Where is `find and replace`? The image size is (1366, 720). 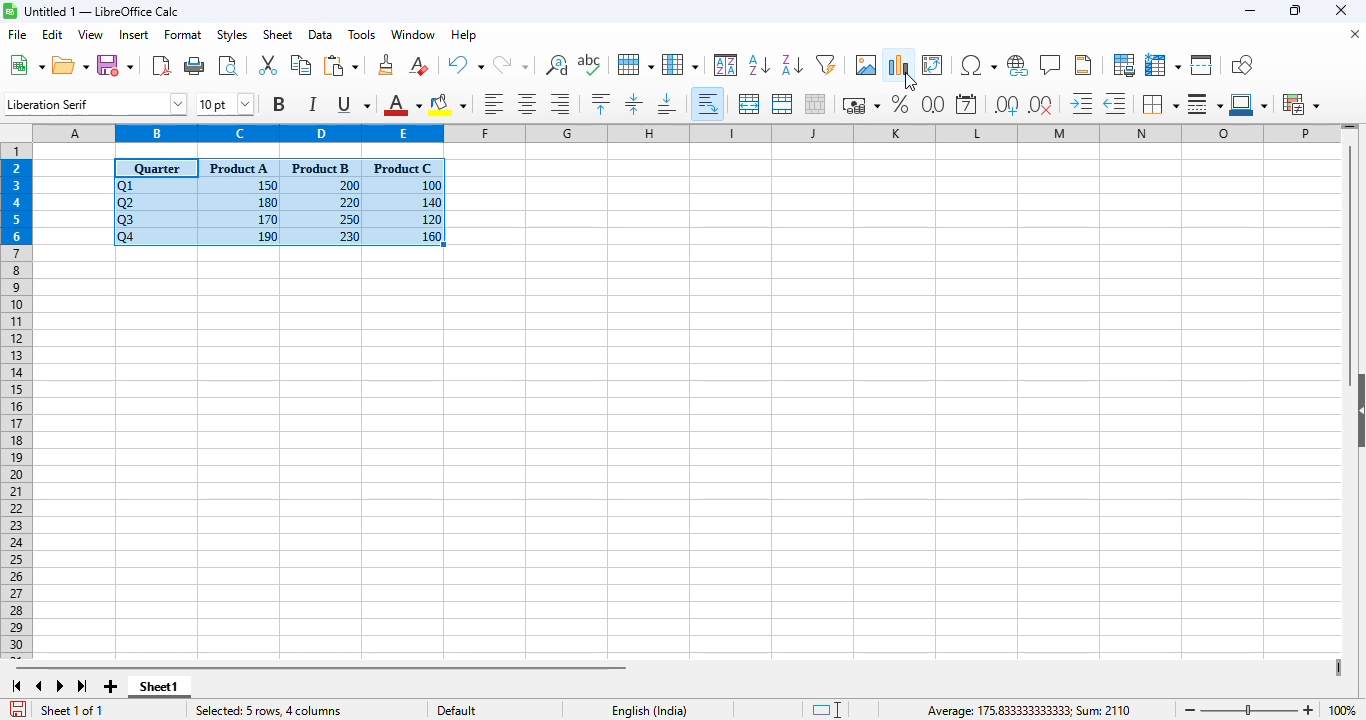
find and replace is located at coordinates (556, 64).